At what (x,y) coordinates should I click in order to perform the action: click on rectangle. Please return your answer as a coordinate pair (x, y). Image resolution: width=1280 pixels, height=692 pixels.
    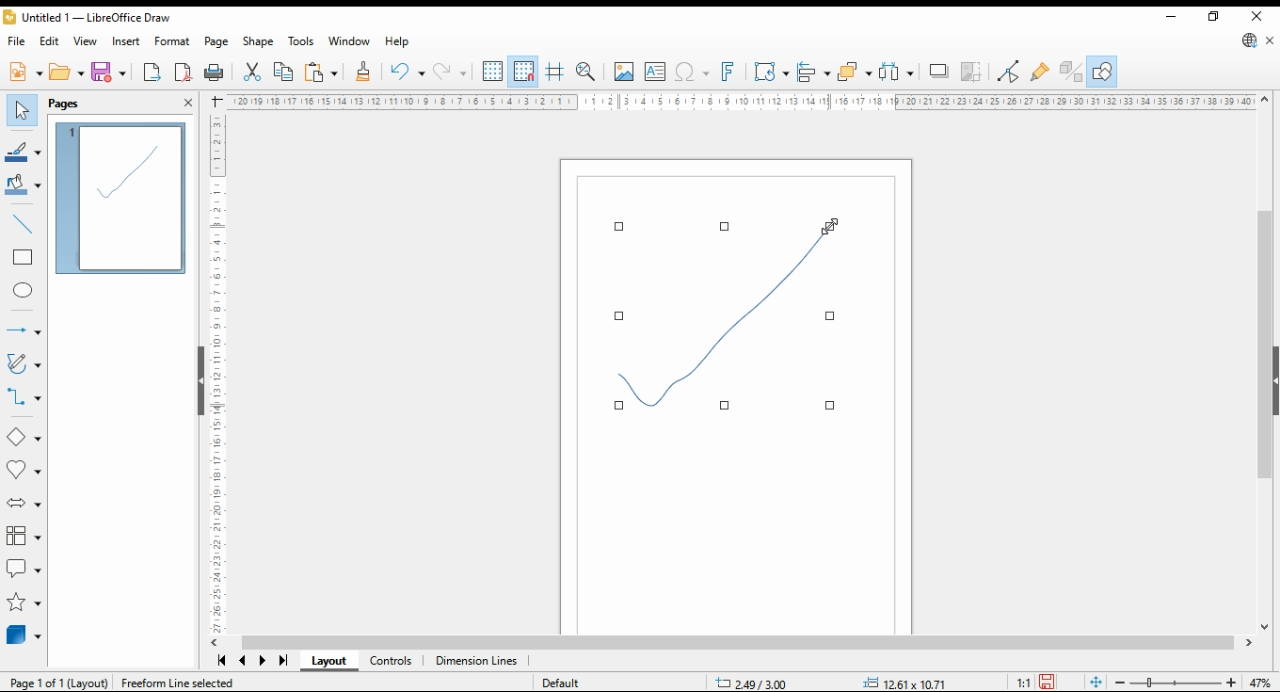
    Looking at the image, I should click on (23, 259).